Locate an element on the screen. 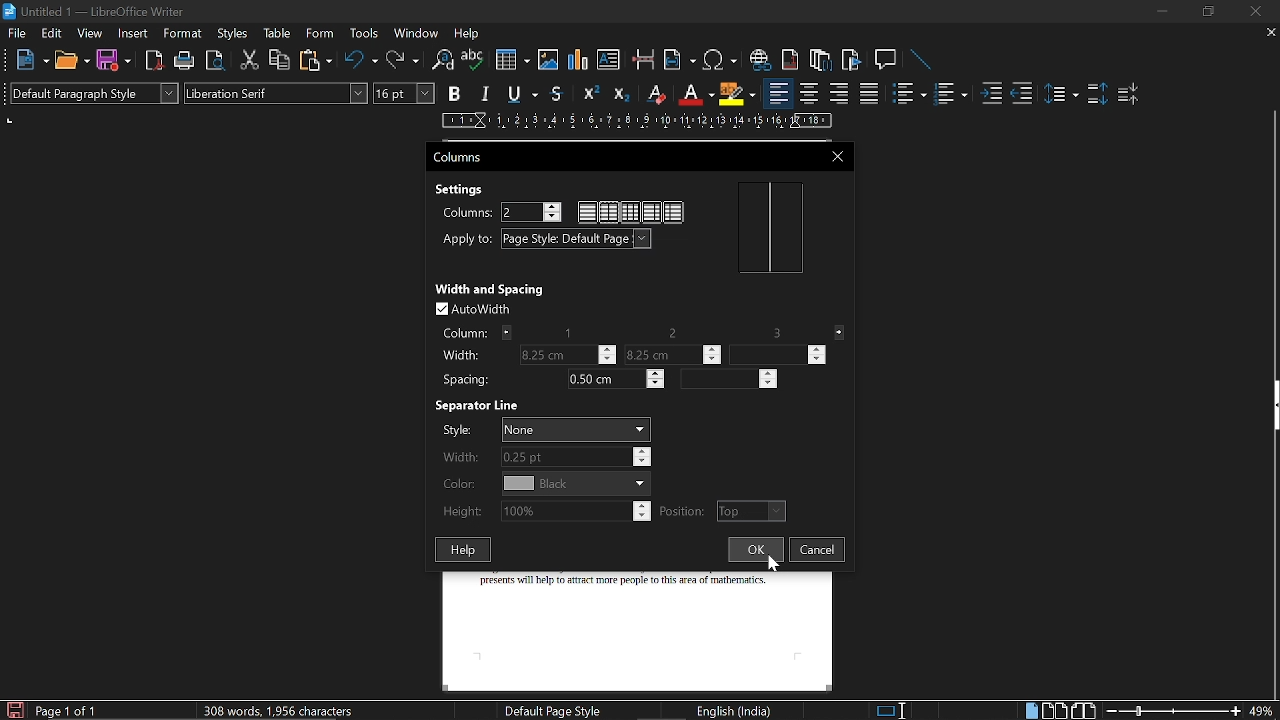 This screenshot has height=720, width=1280. Cut  is located at coordinates (248, 62).